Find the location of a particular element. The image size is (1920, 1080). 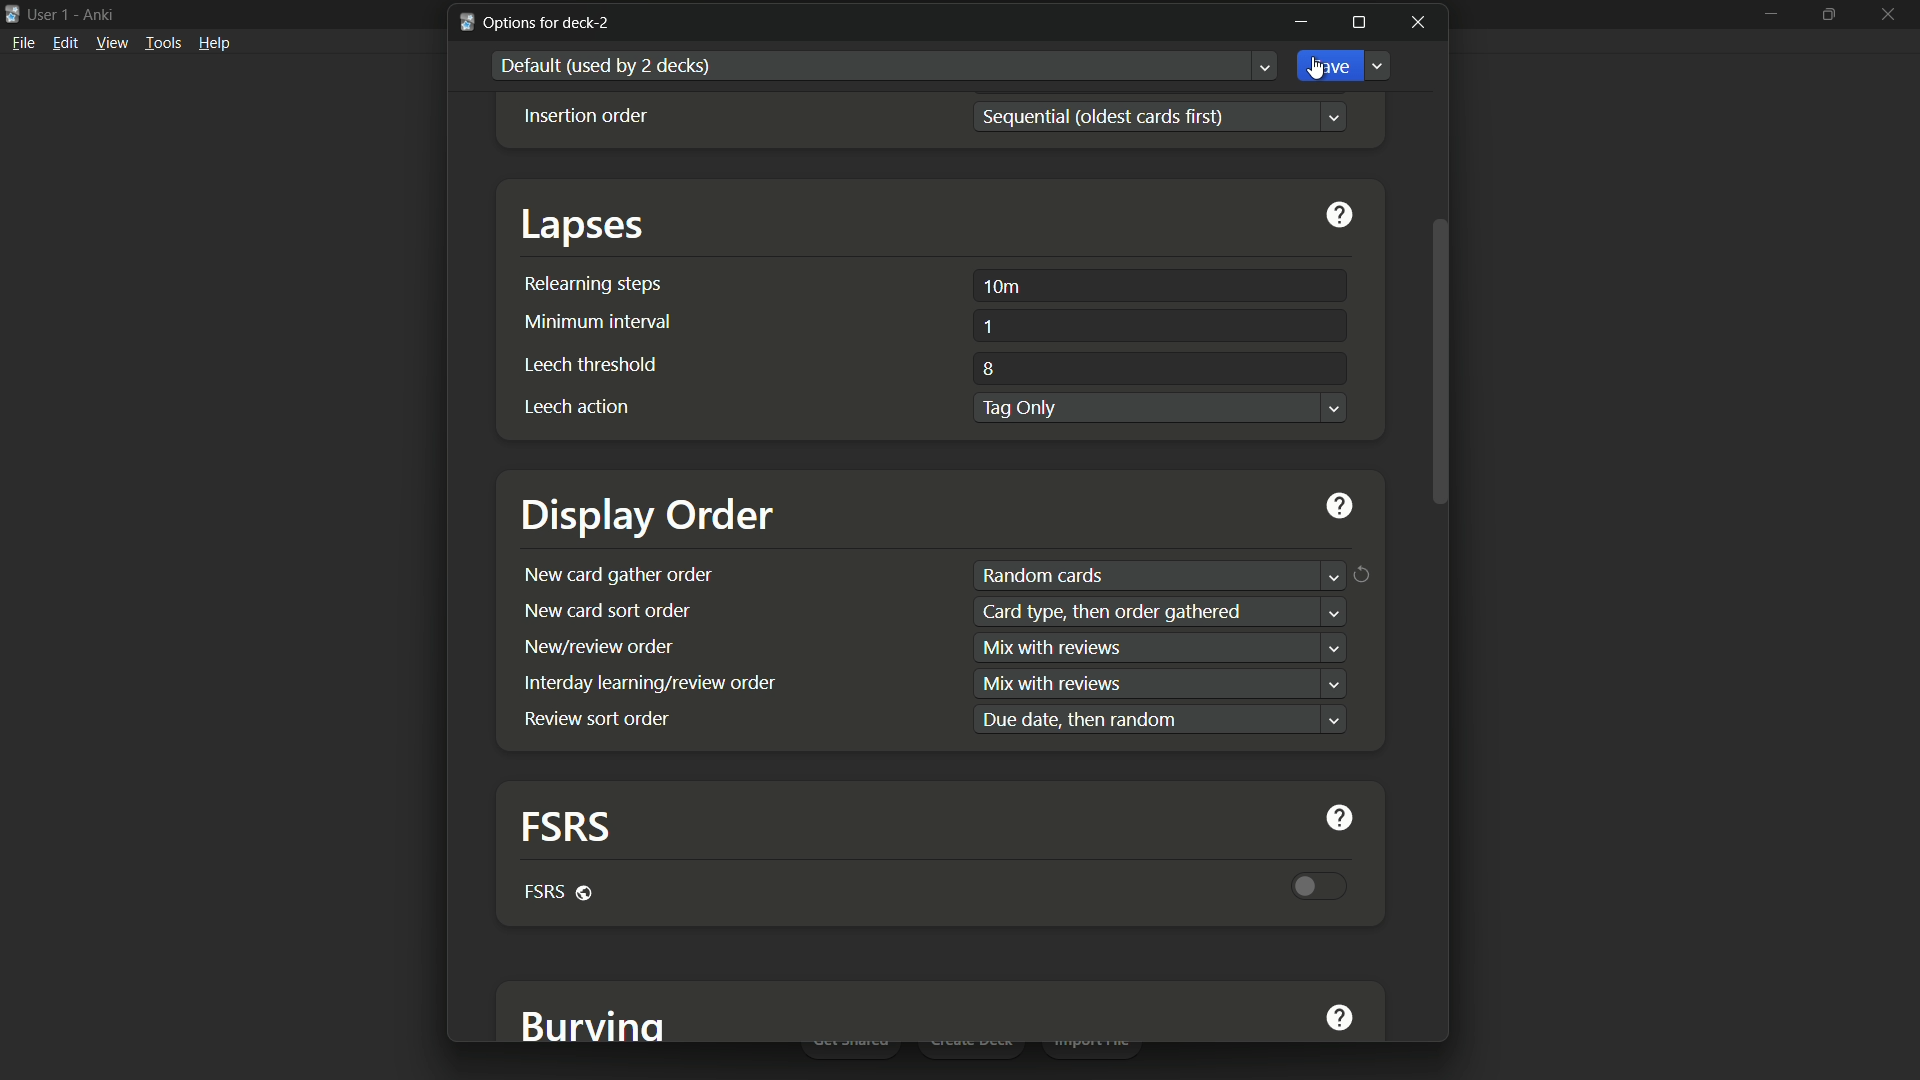

new card gather order is located at coordinates (619, 574).